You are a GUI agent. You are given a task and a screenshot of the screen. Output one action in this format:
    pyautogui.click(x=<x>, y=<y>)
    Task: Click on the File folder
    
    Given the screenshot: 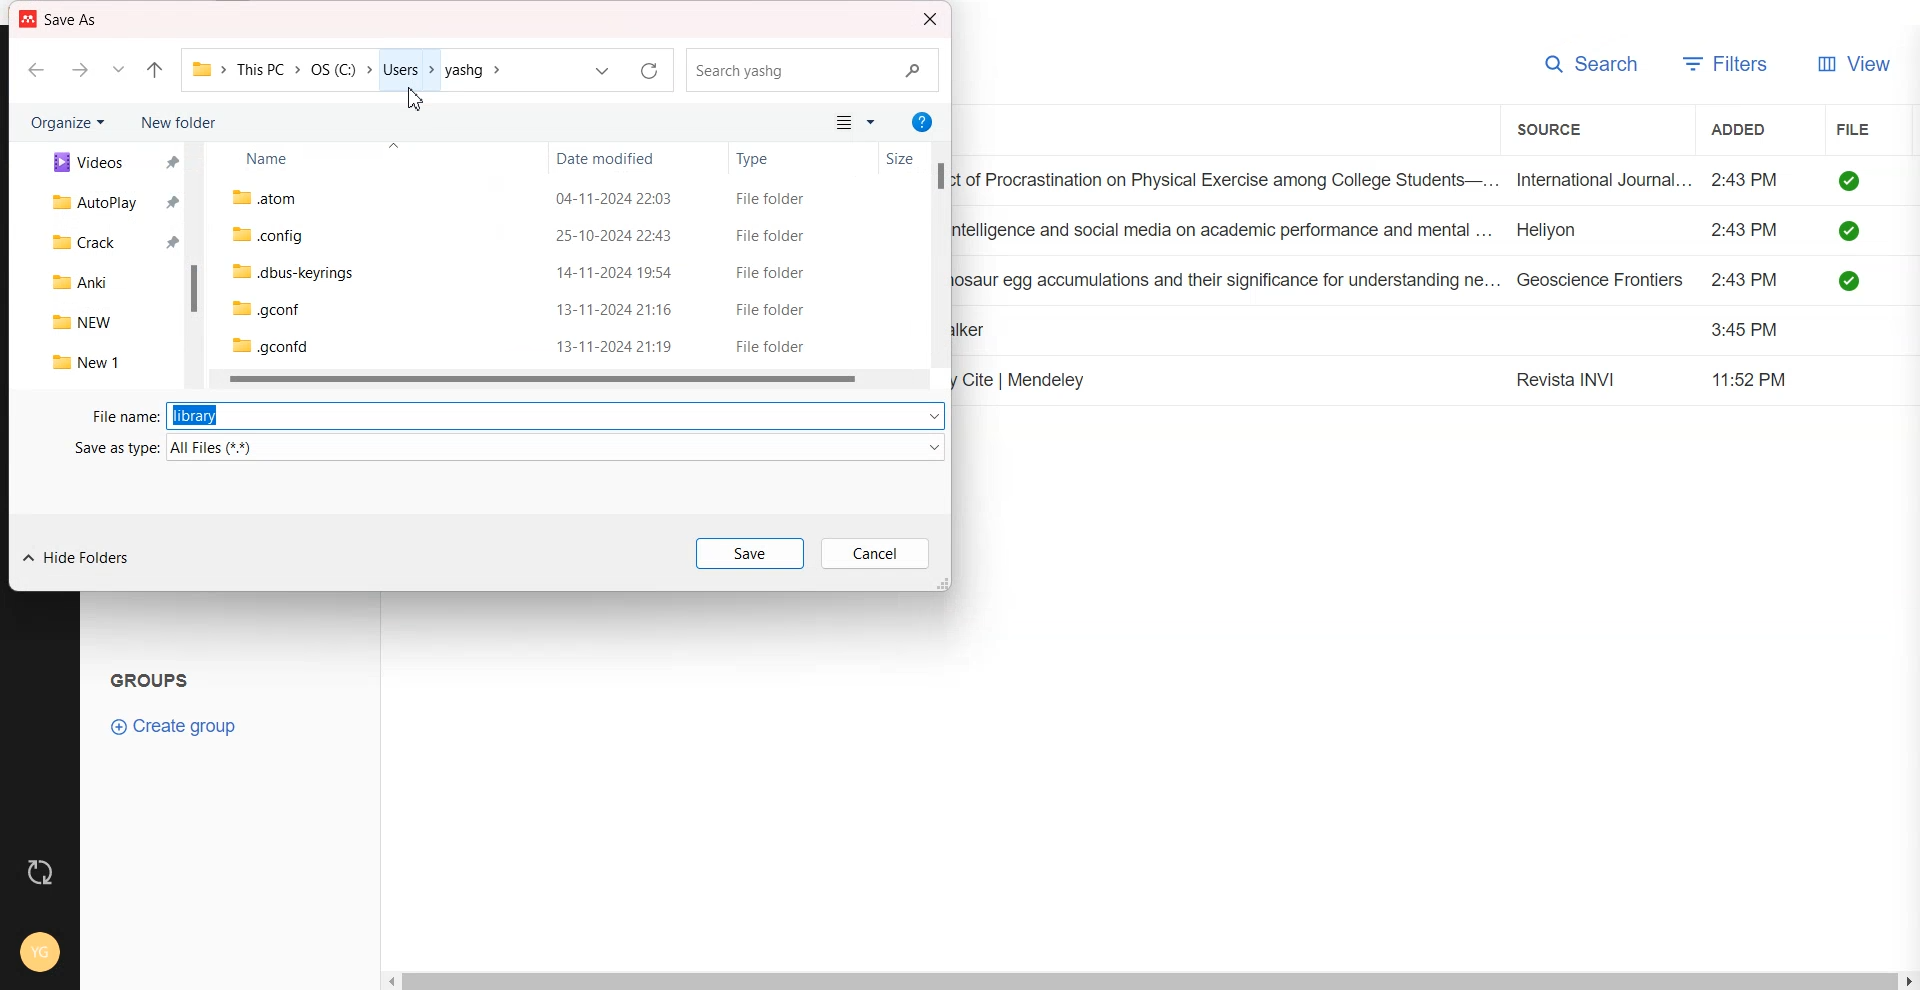 What is the action you would take?
    pyautogui.click(x=773, y=274)
    